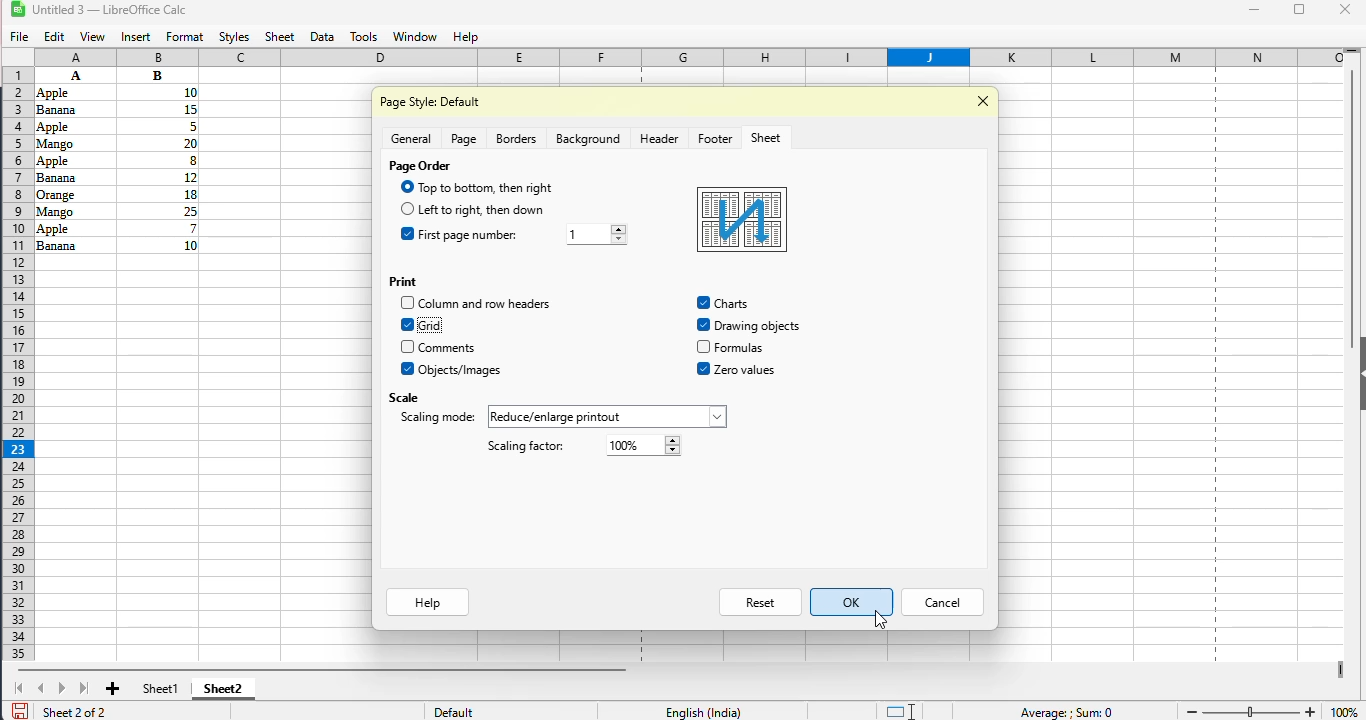 This screenshot has height=720, width=1366. I want to click on drawing objects, so click(703, 325).